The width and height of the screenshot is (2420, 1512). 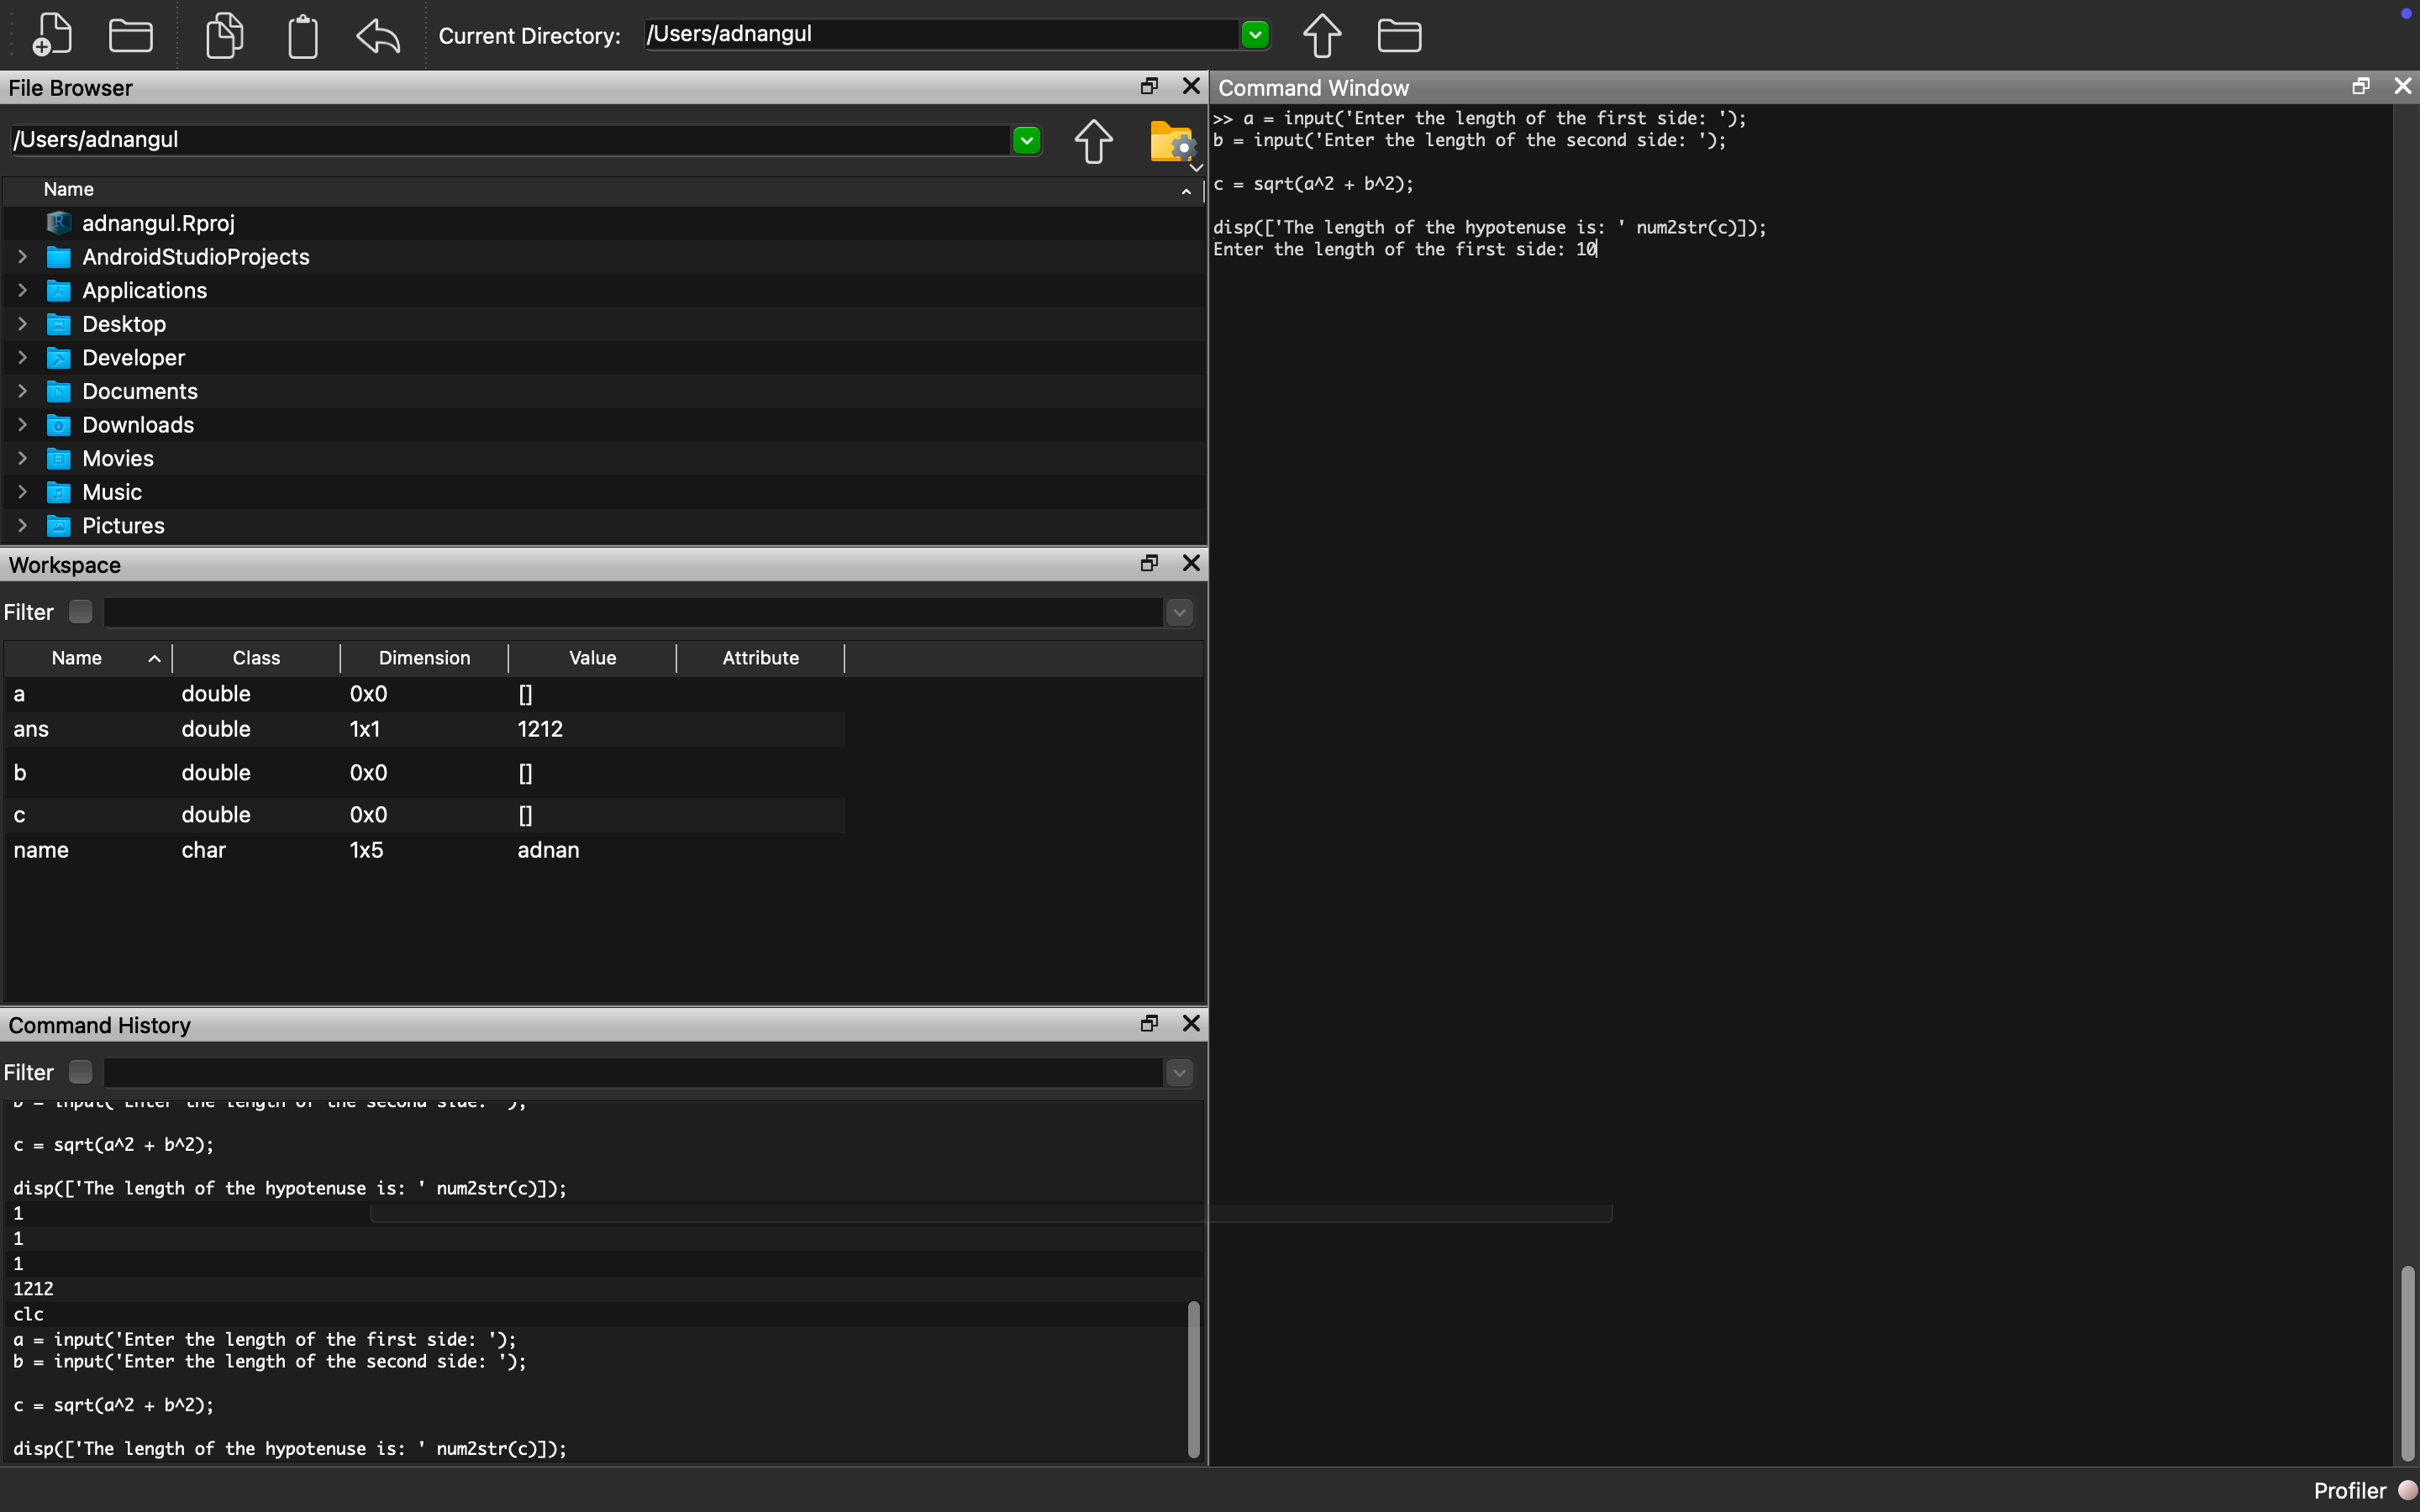 I want to click on Filter, so click(x=31, y=613).